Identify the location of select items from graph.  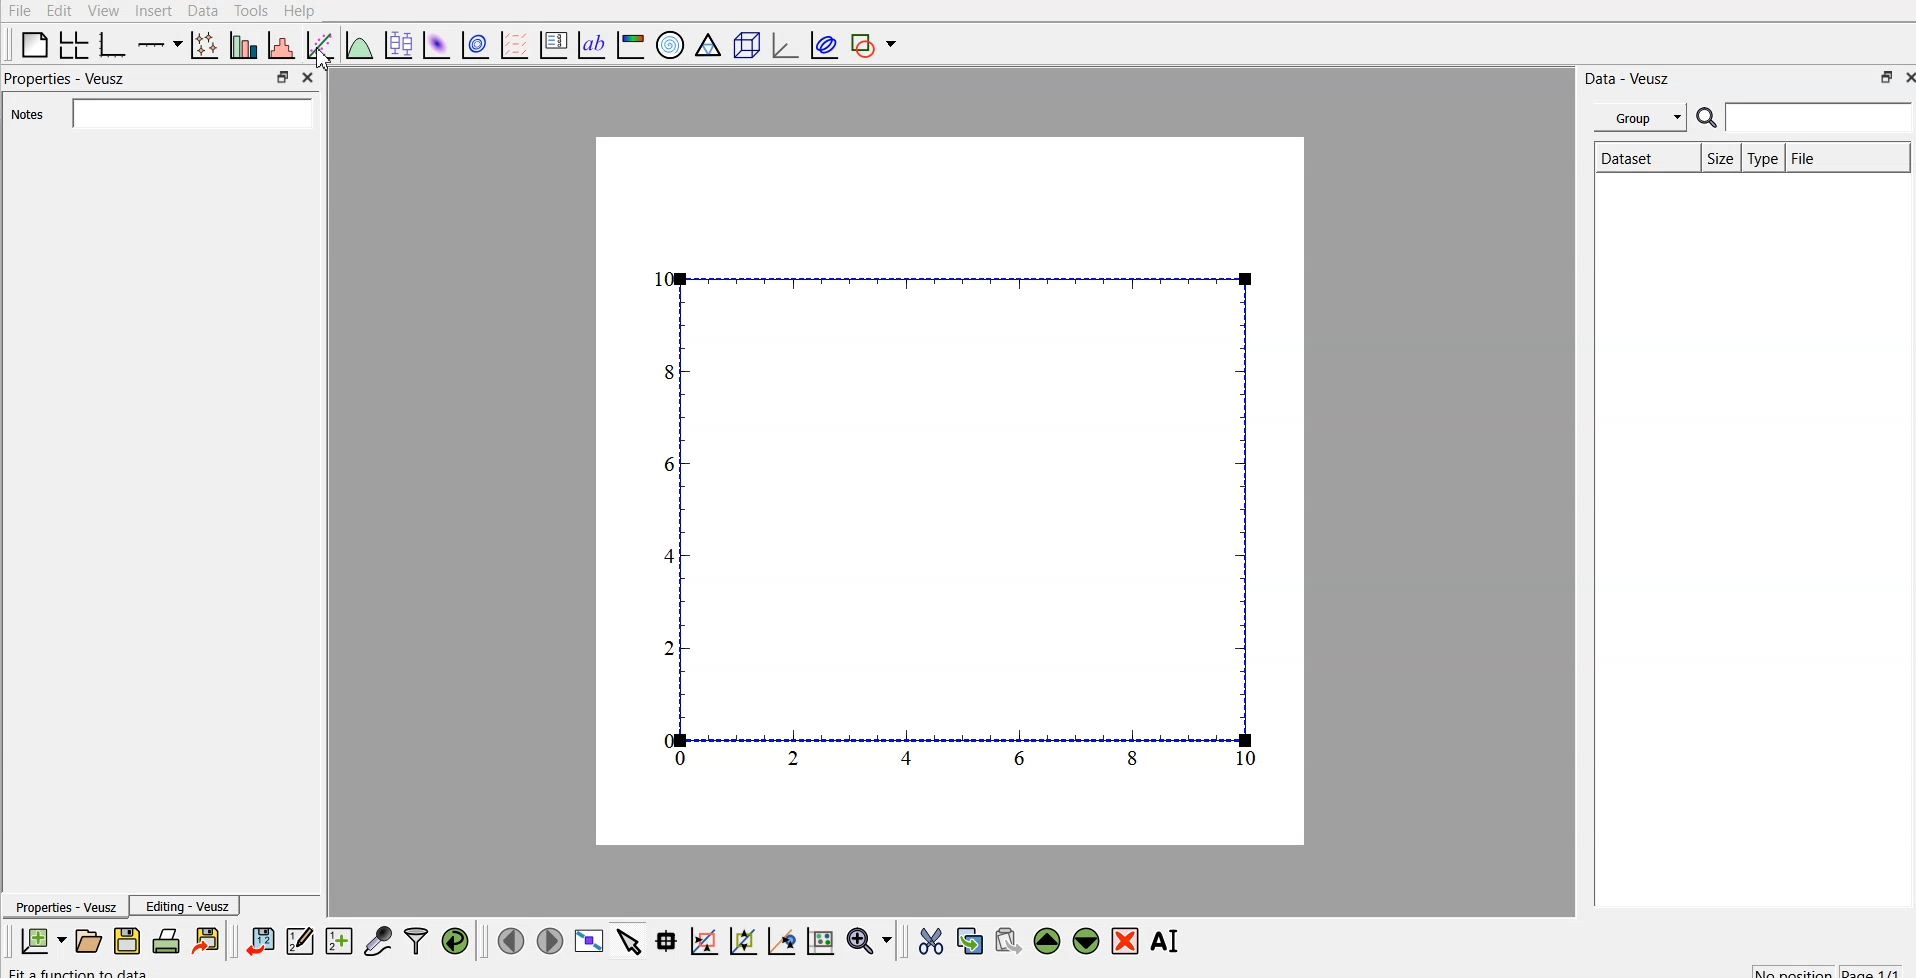
(632, 944).